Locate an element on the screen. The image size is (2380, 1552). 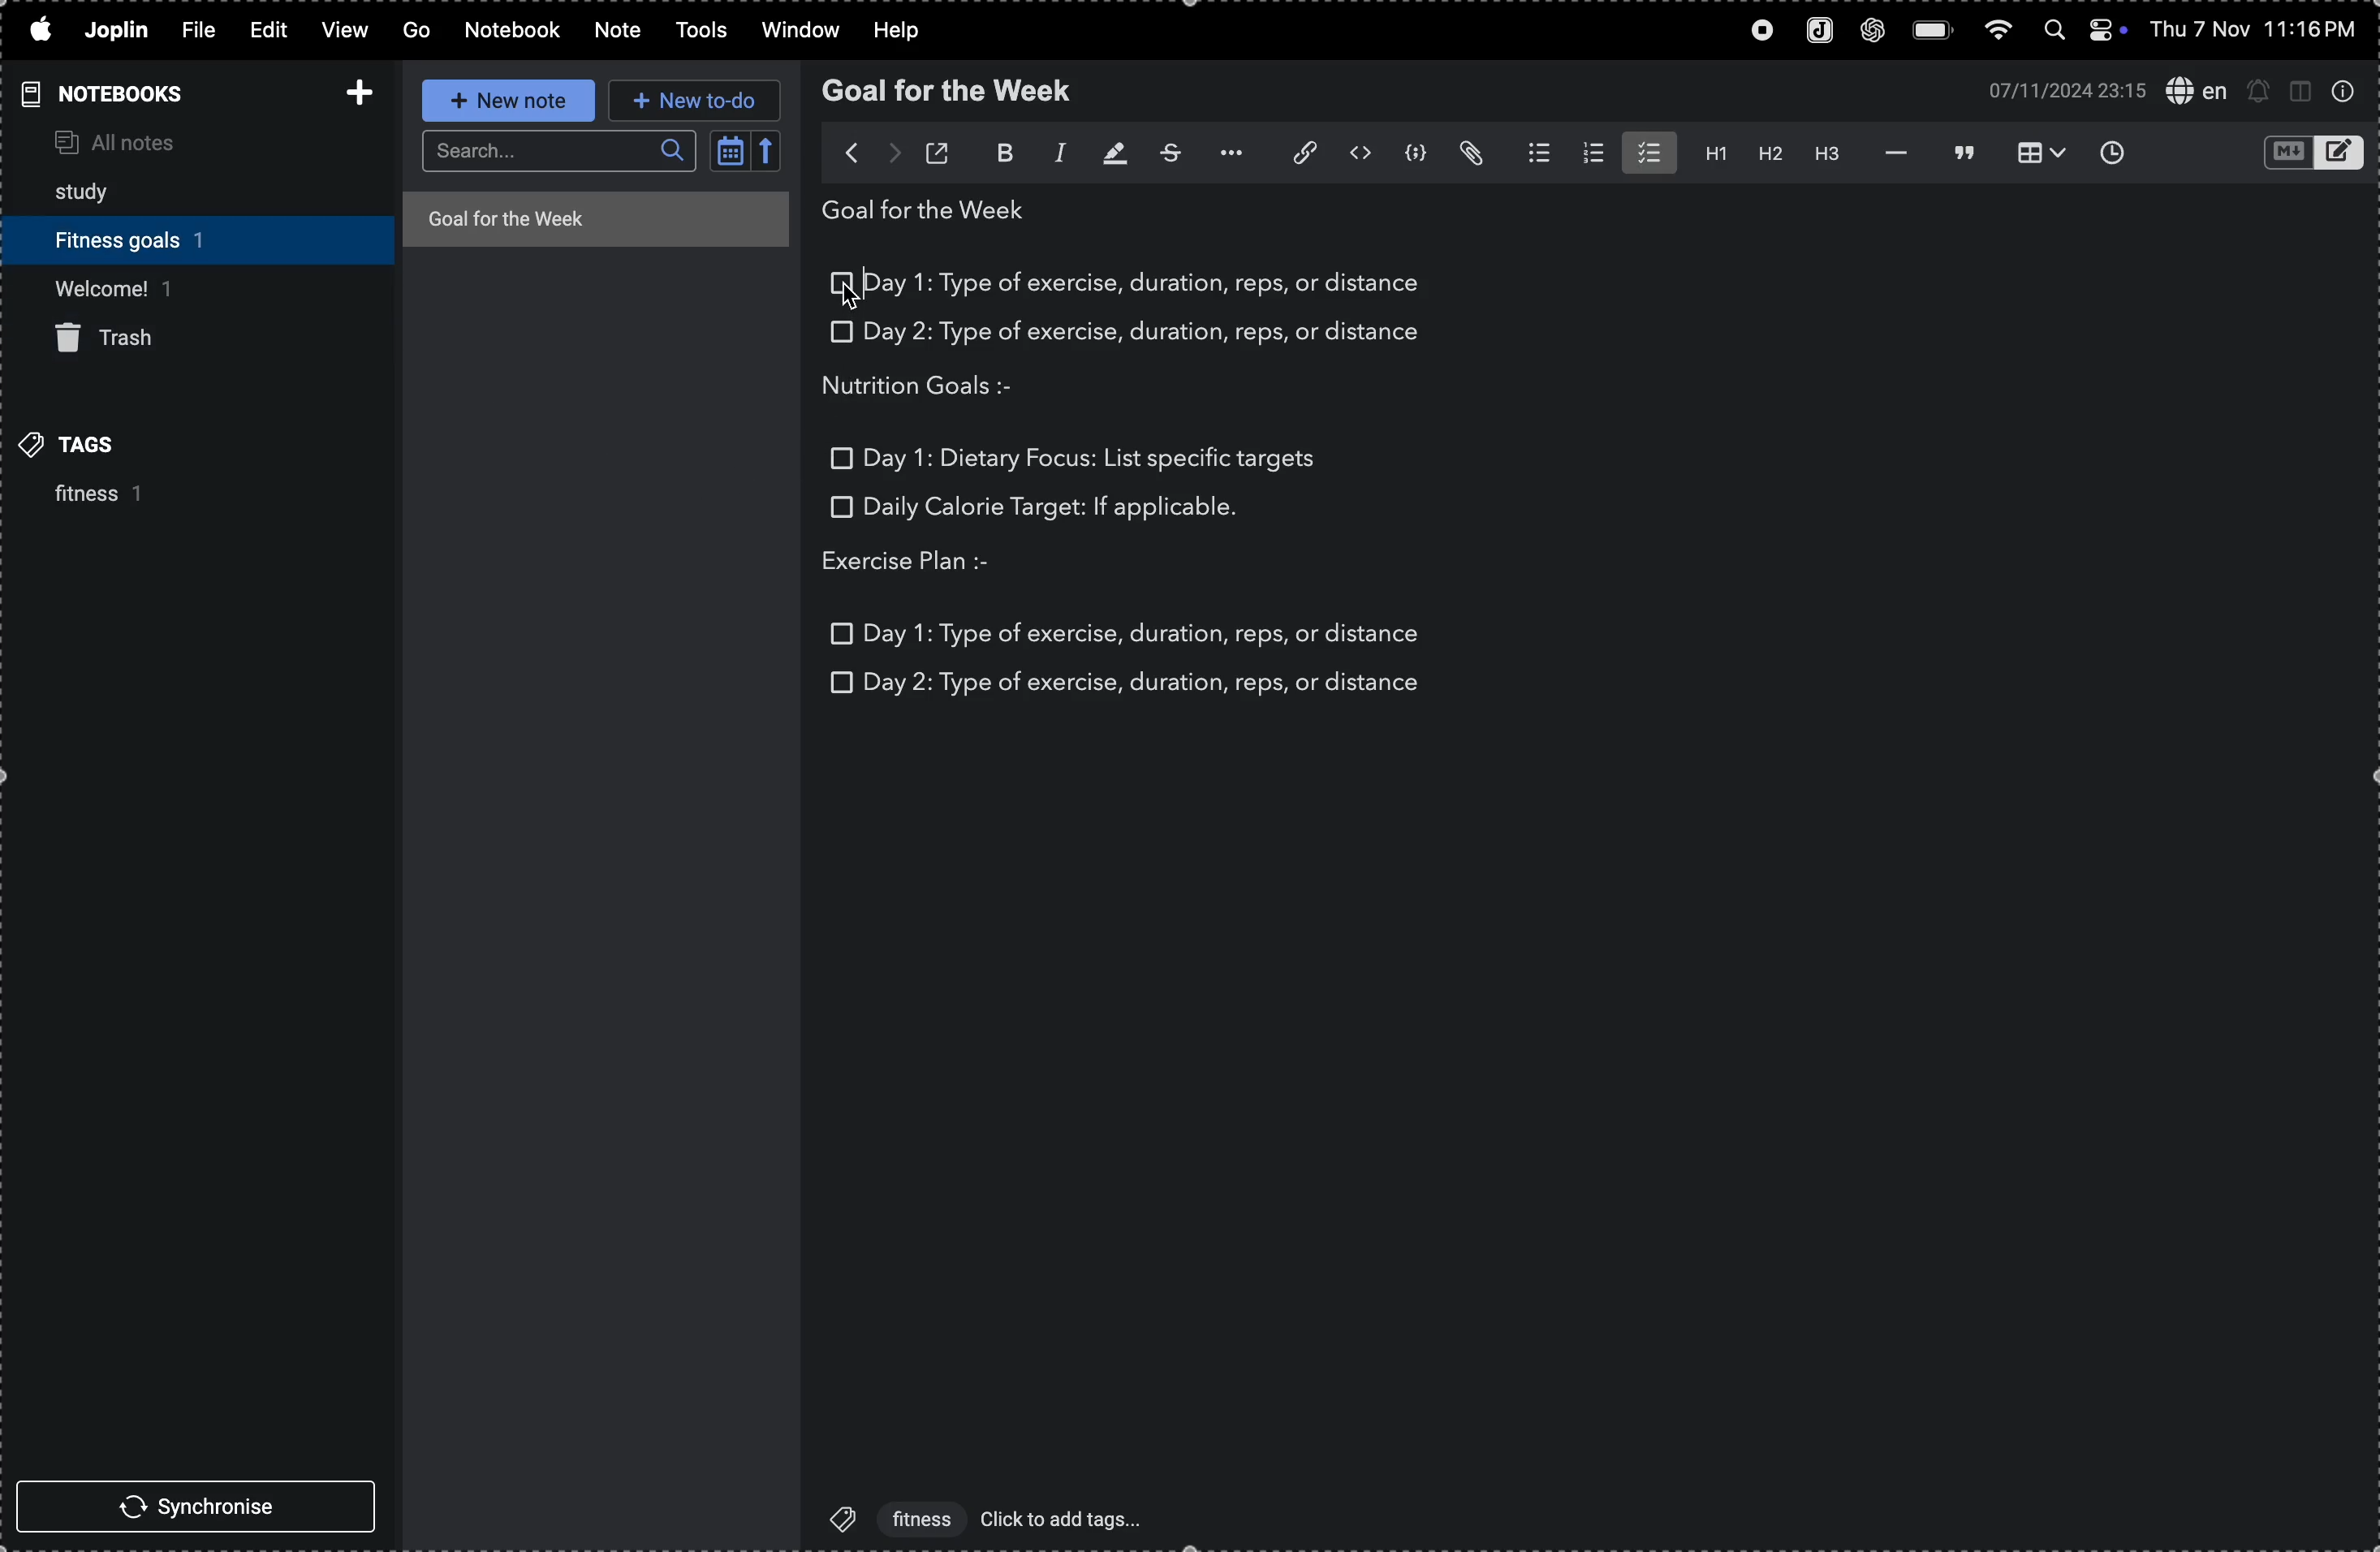
battery is located at coordinates (1931, 28).